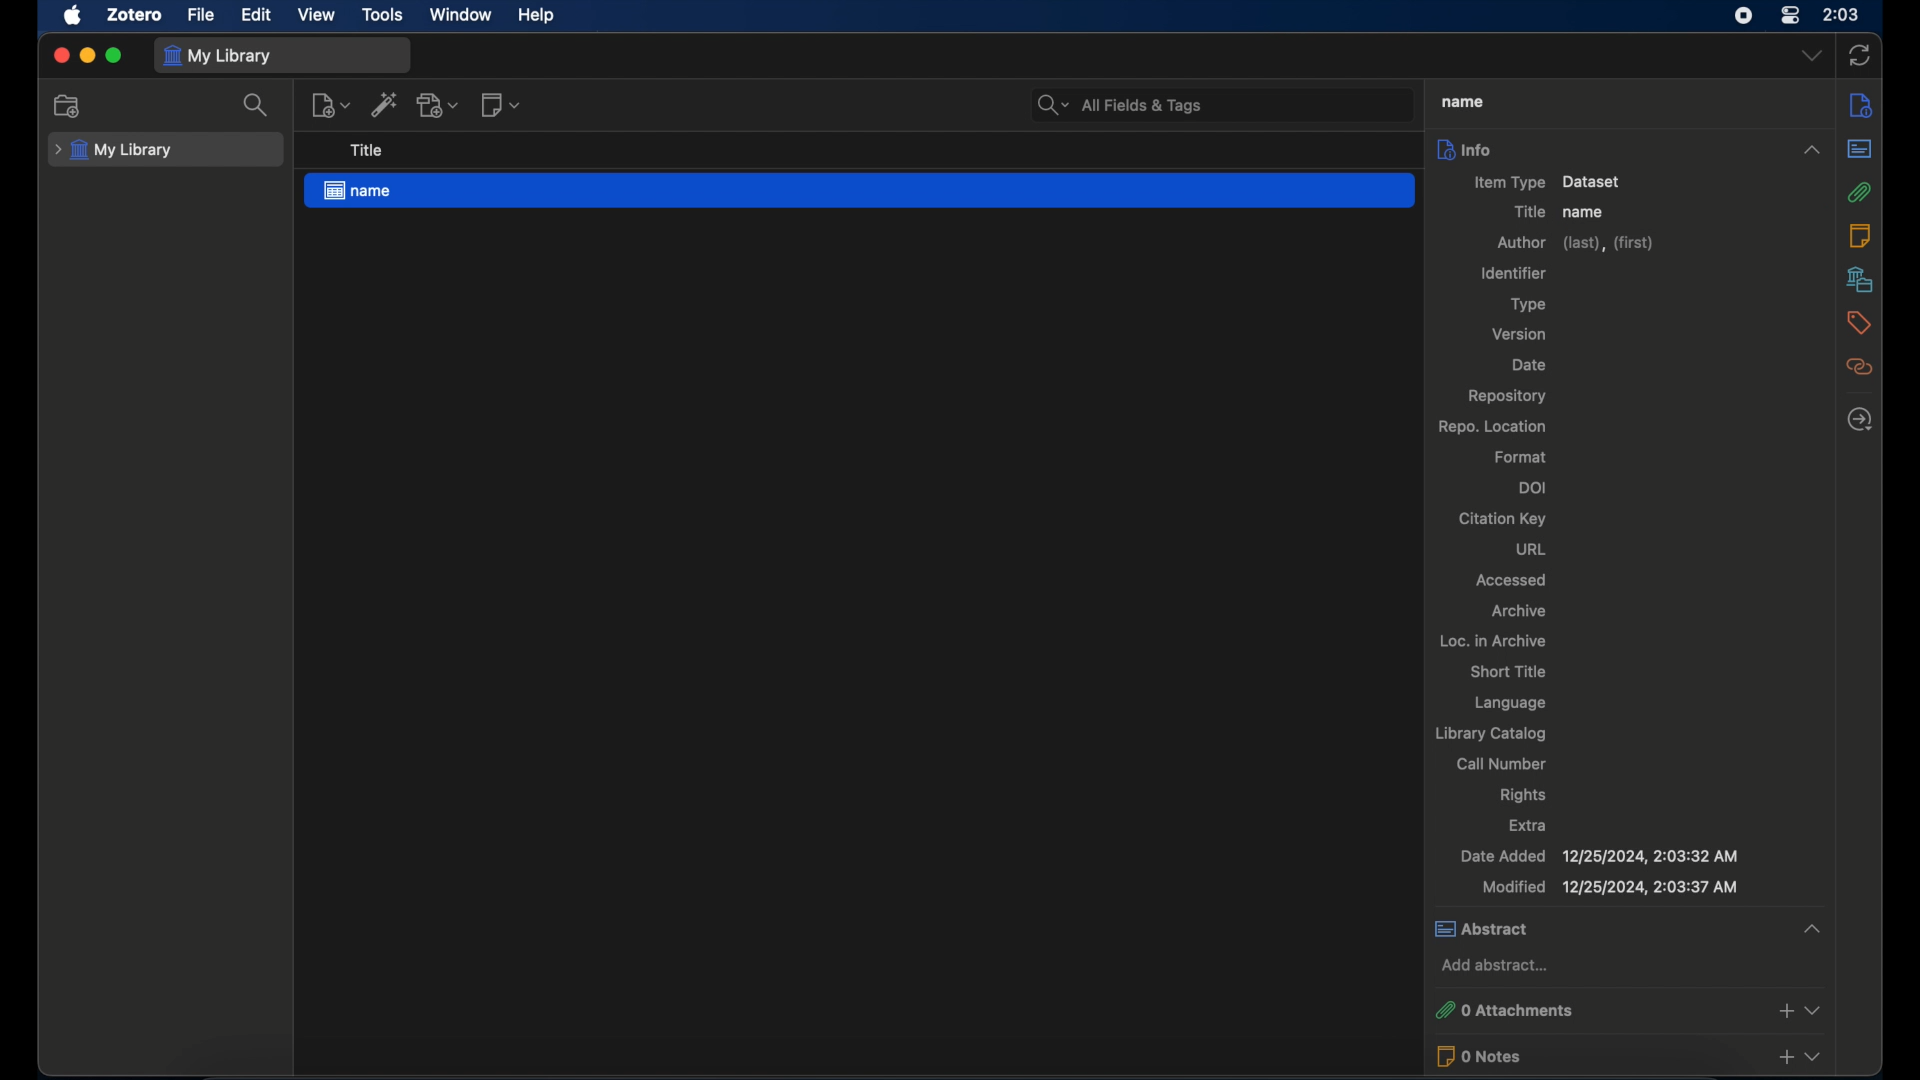 The height and width of the screenshot is (1080, 1920). Describe the element at coordinates (1118, 105) in the screenshot. I see `all fields & tags` at that location.